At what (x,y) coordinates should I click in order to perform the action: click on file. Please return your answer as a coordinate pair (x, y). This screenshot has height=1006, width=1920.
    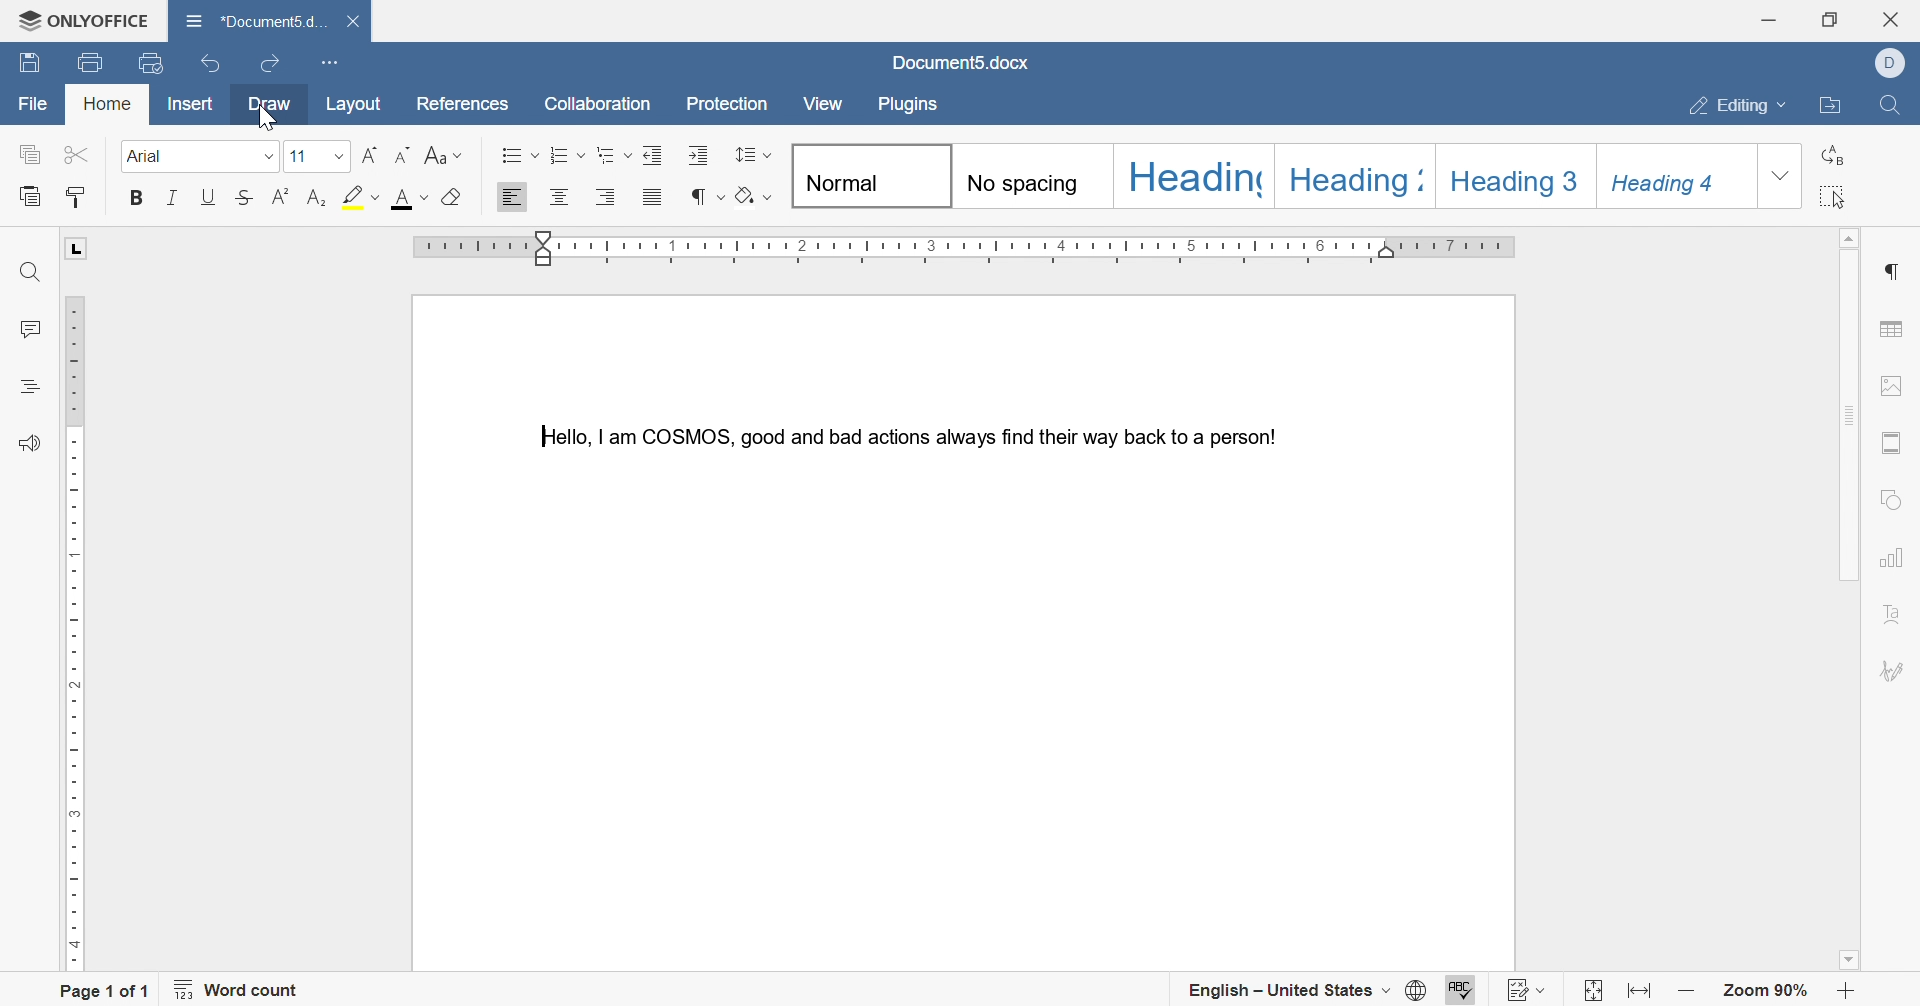
    Looking at the image, I should click on (33, 106).